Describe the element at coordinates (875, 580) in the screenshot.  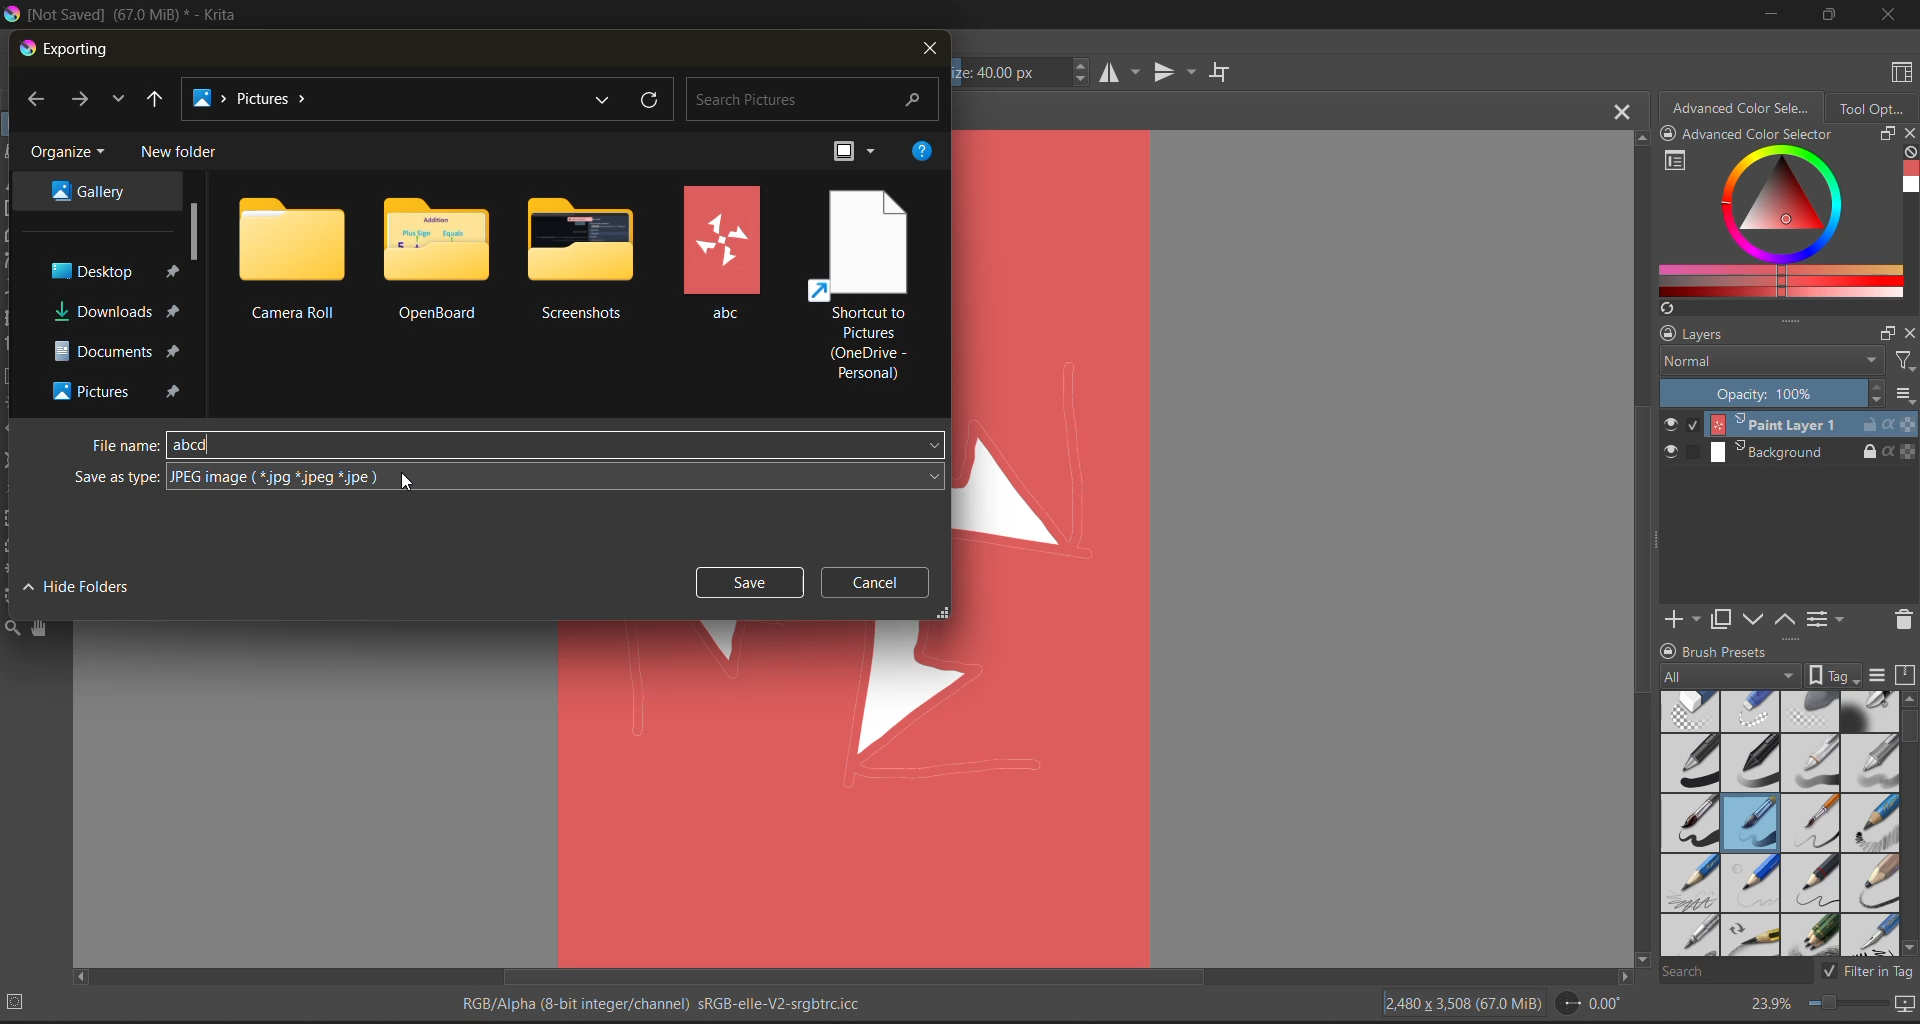
I see `cancel` at that location.